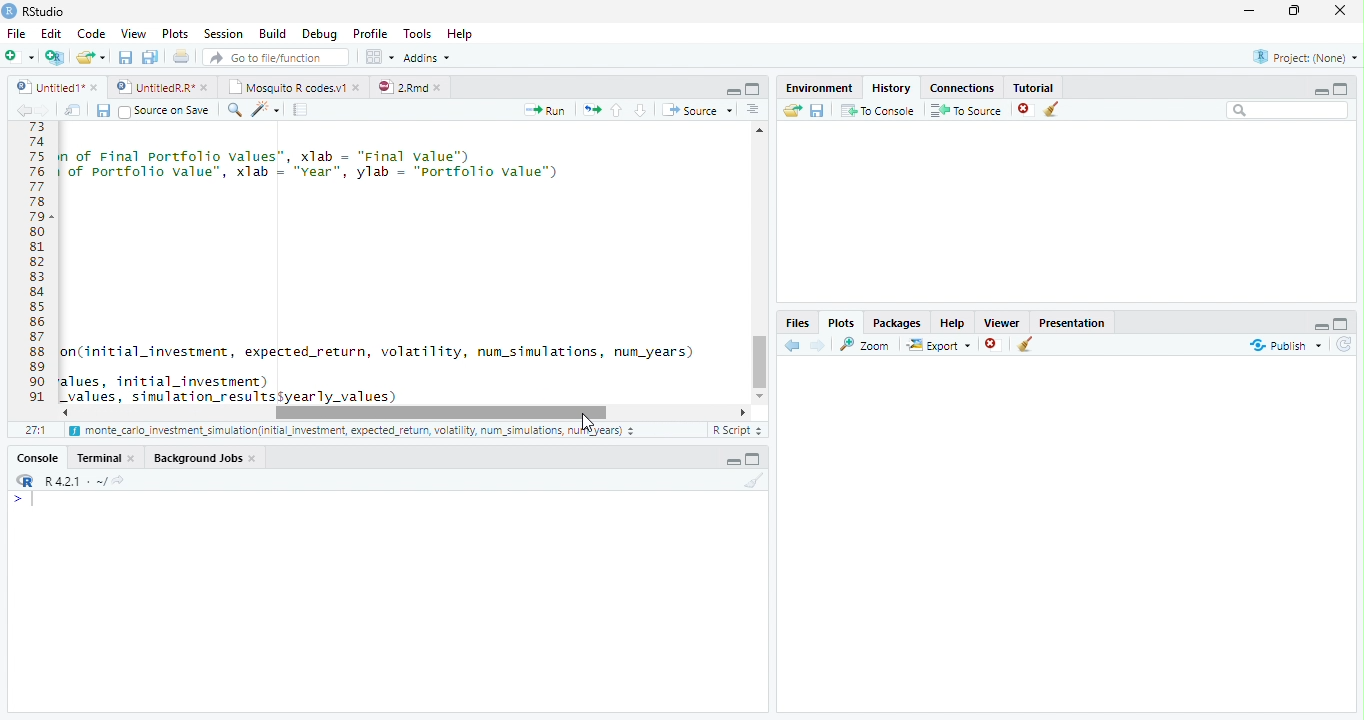 Image resolution: width=1364 pixels, height=720 pixels. Describe the element at coordinates (756, 458) in the screenshot. I see `Full Height` at that location.